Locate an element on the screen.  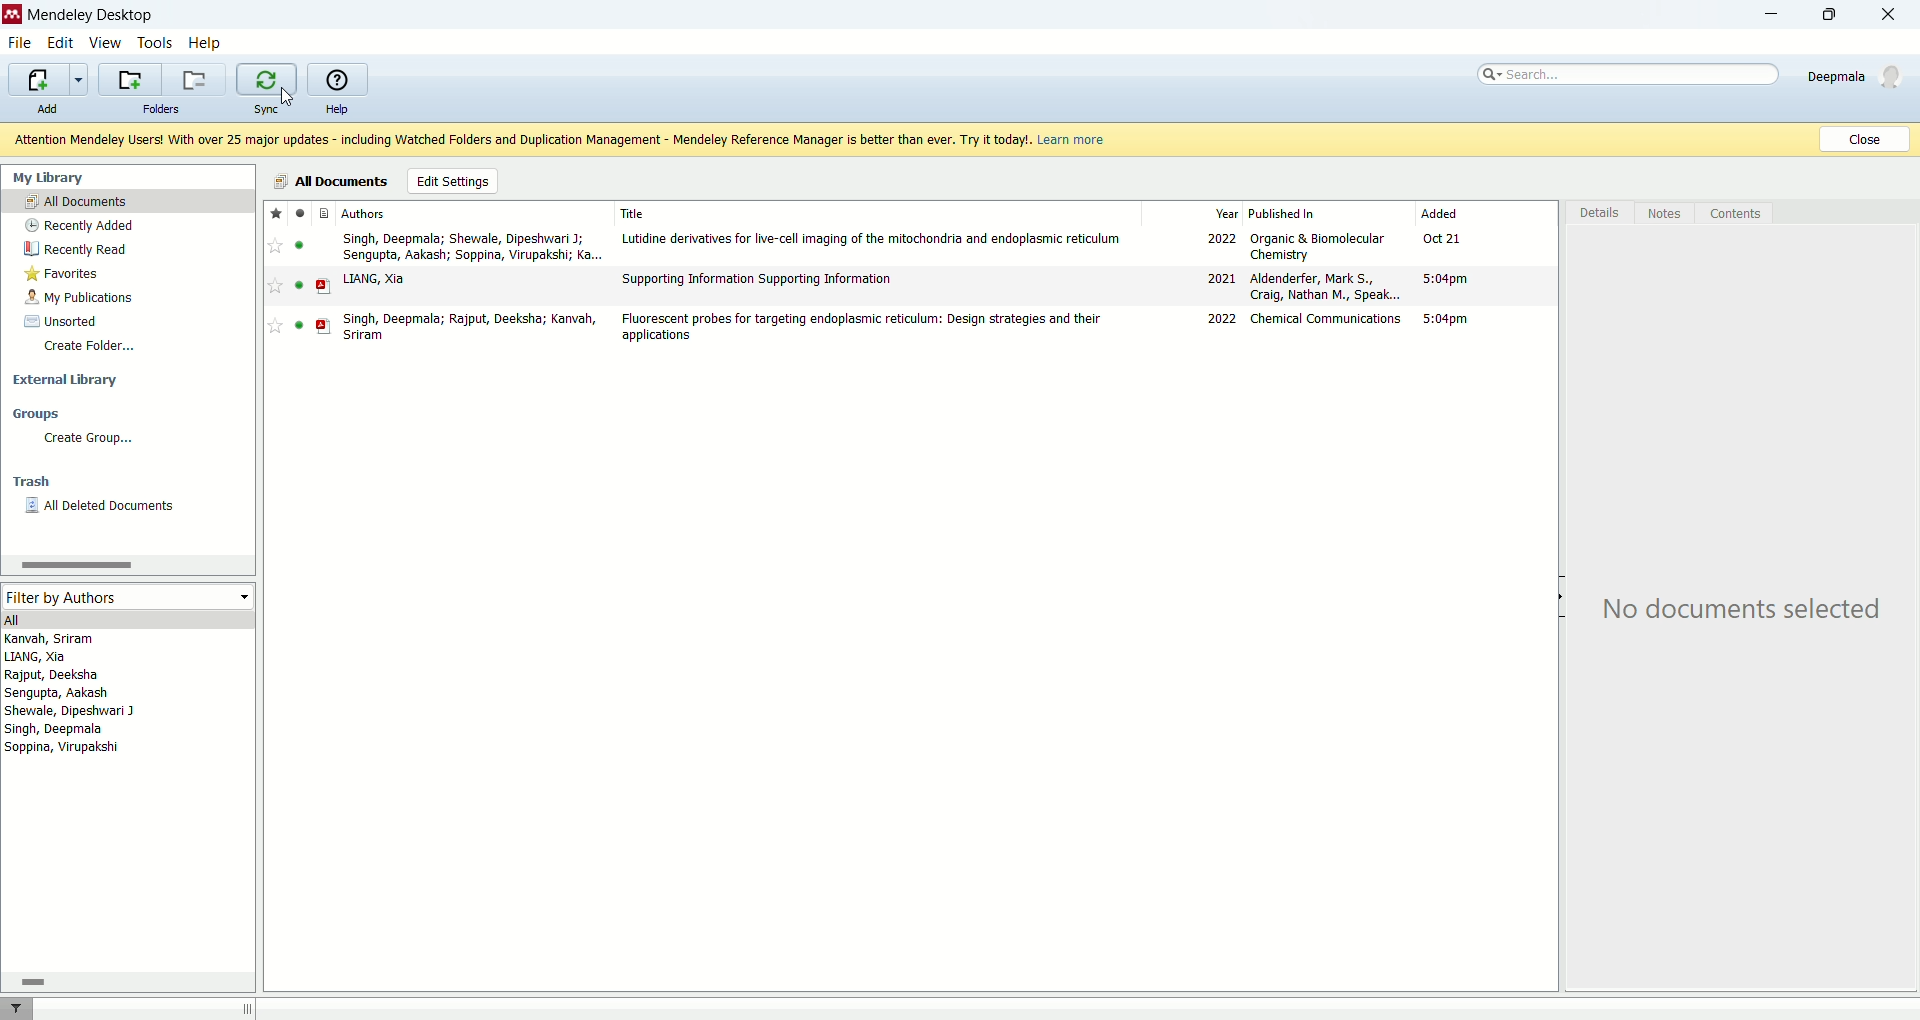
recently added is located at coordinates (77, 226).